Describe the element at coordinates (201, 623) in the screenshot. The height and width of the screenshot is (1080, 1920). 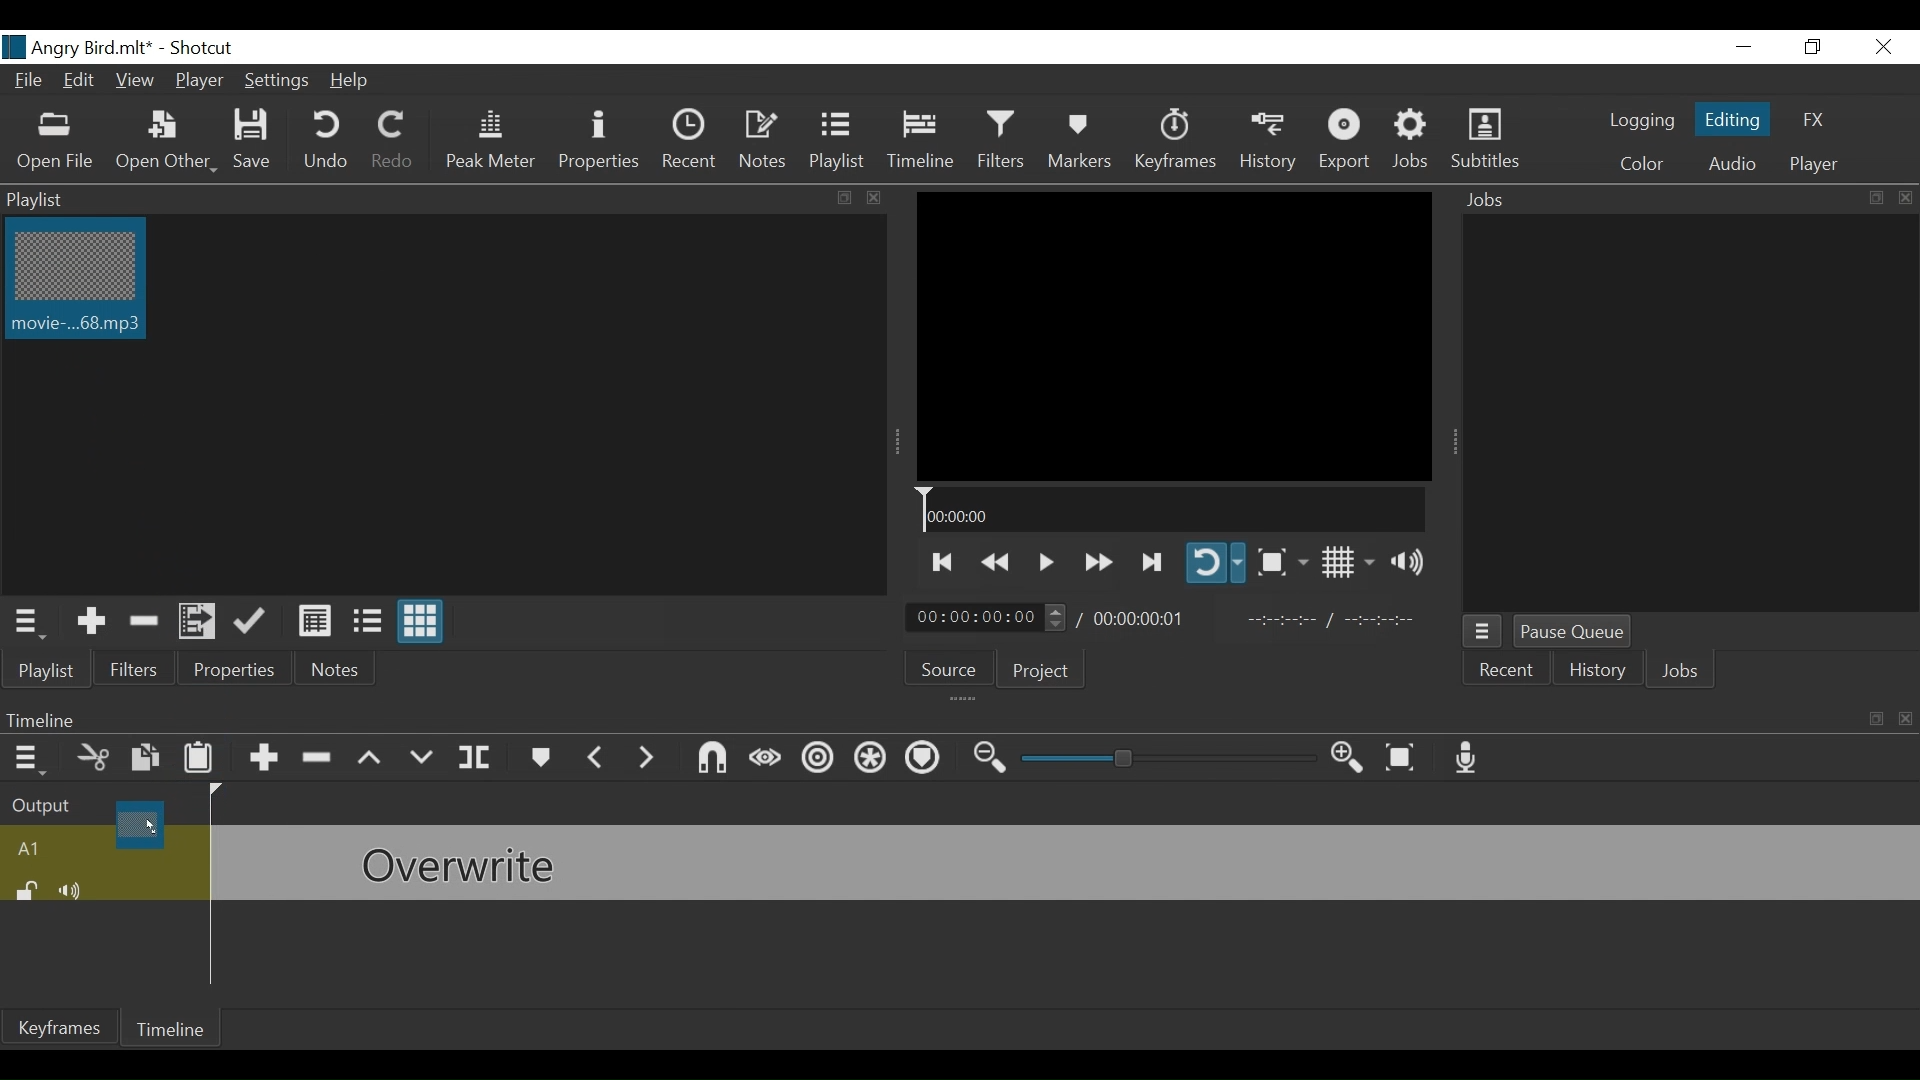
I see `Add file to the playlist` at that location.